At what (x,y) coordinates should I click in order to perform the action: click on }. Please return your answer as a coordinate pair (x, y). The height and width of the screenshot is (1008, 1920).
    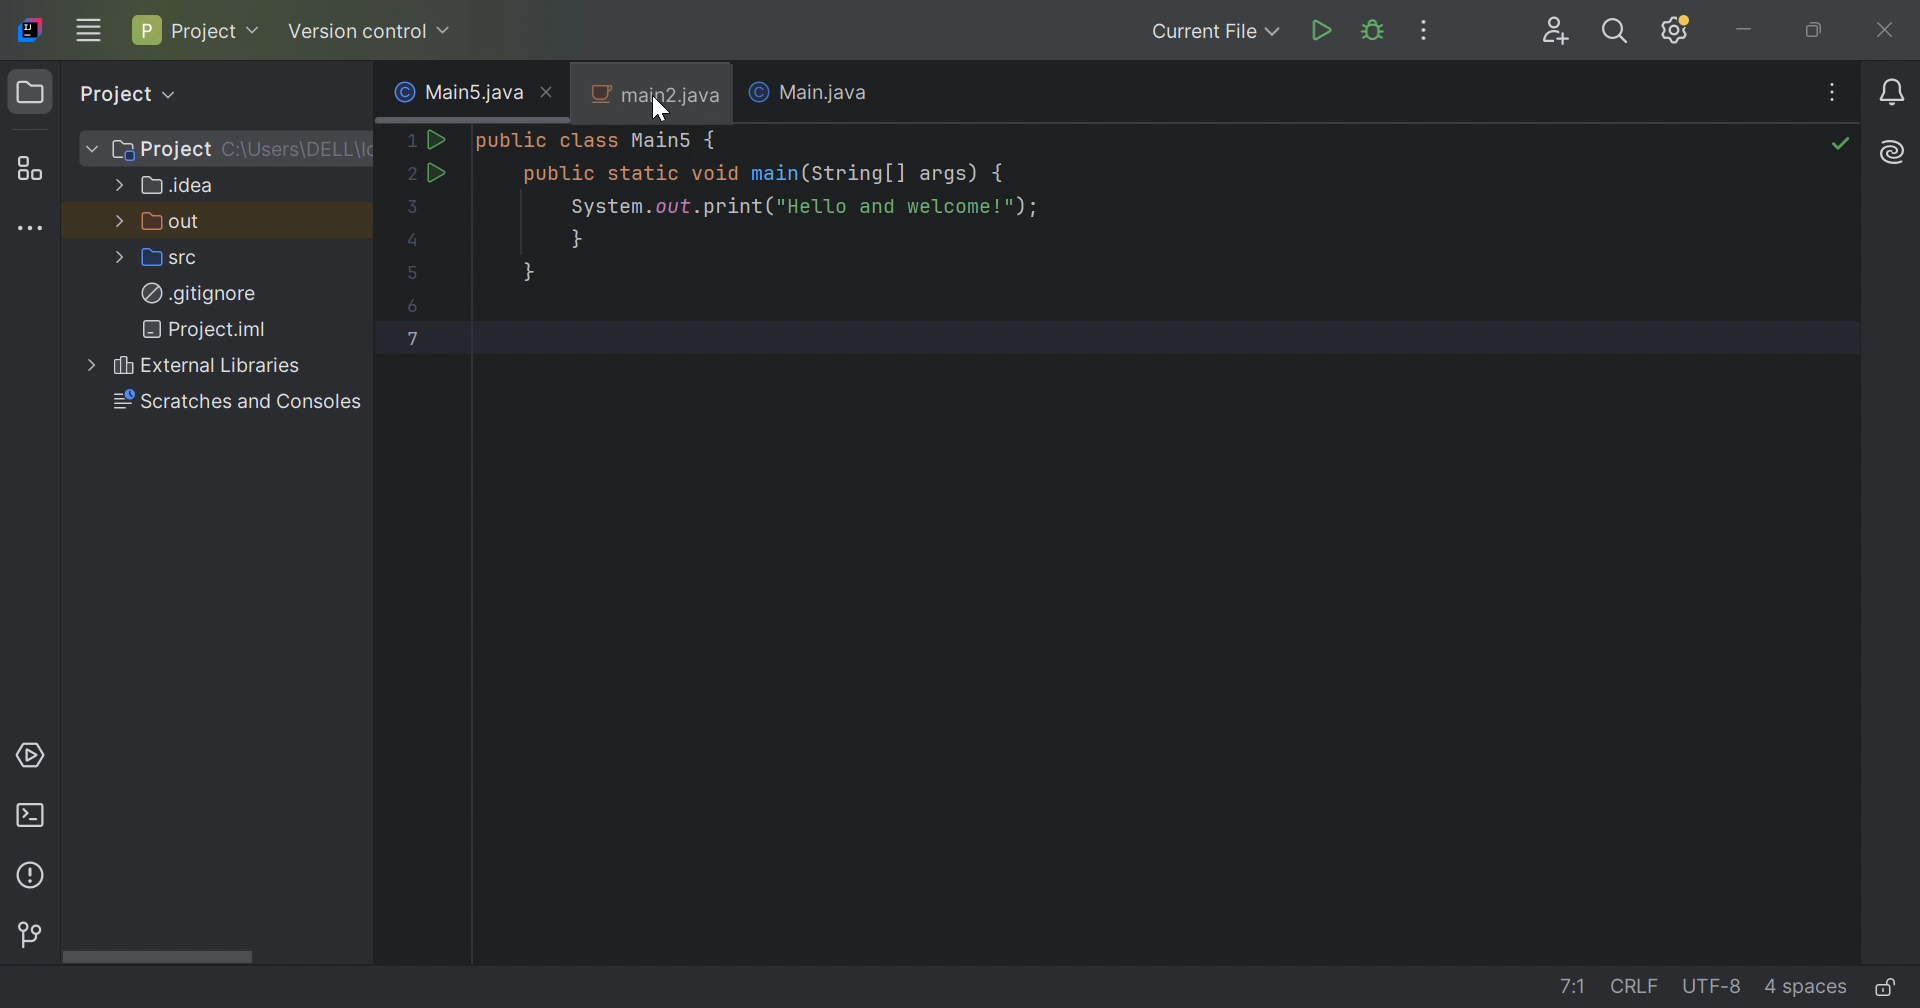
    Looking at the image, I should click on (583, 238).